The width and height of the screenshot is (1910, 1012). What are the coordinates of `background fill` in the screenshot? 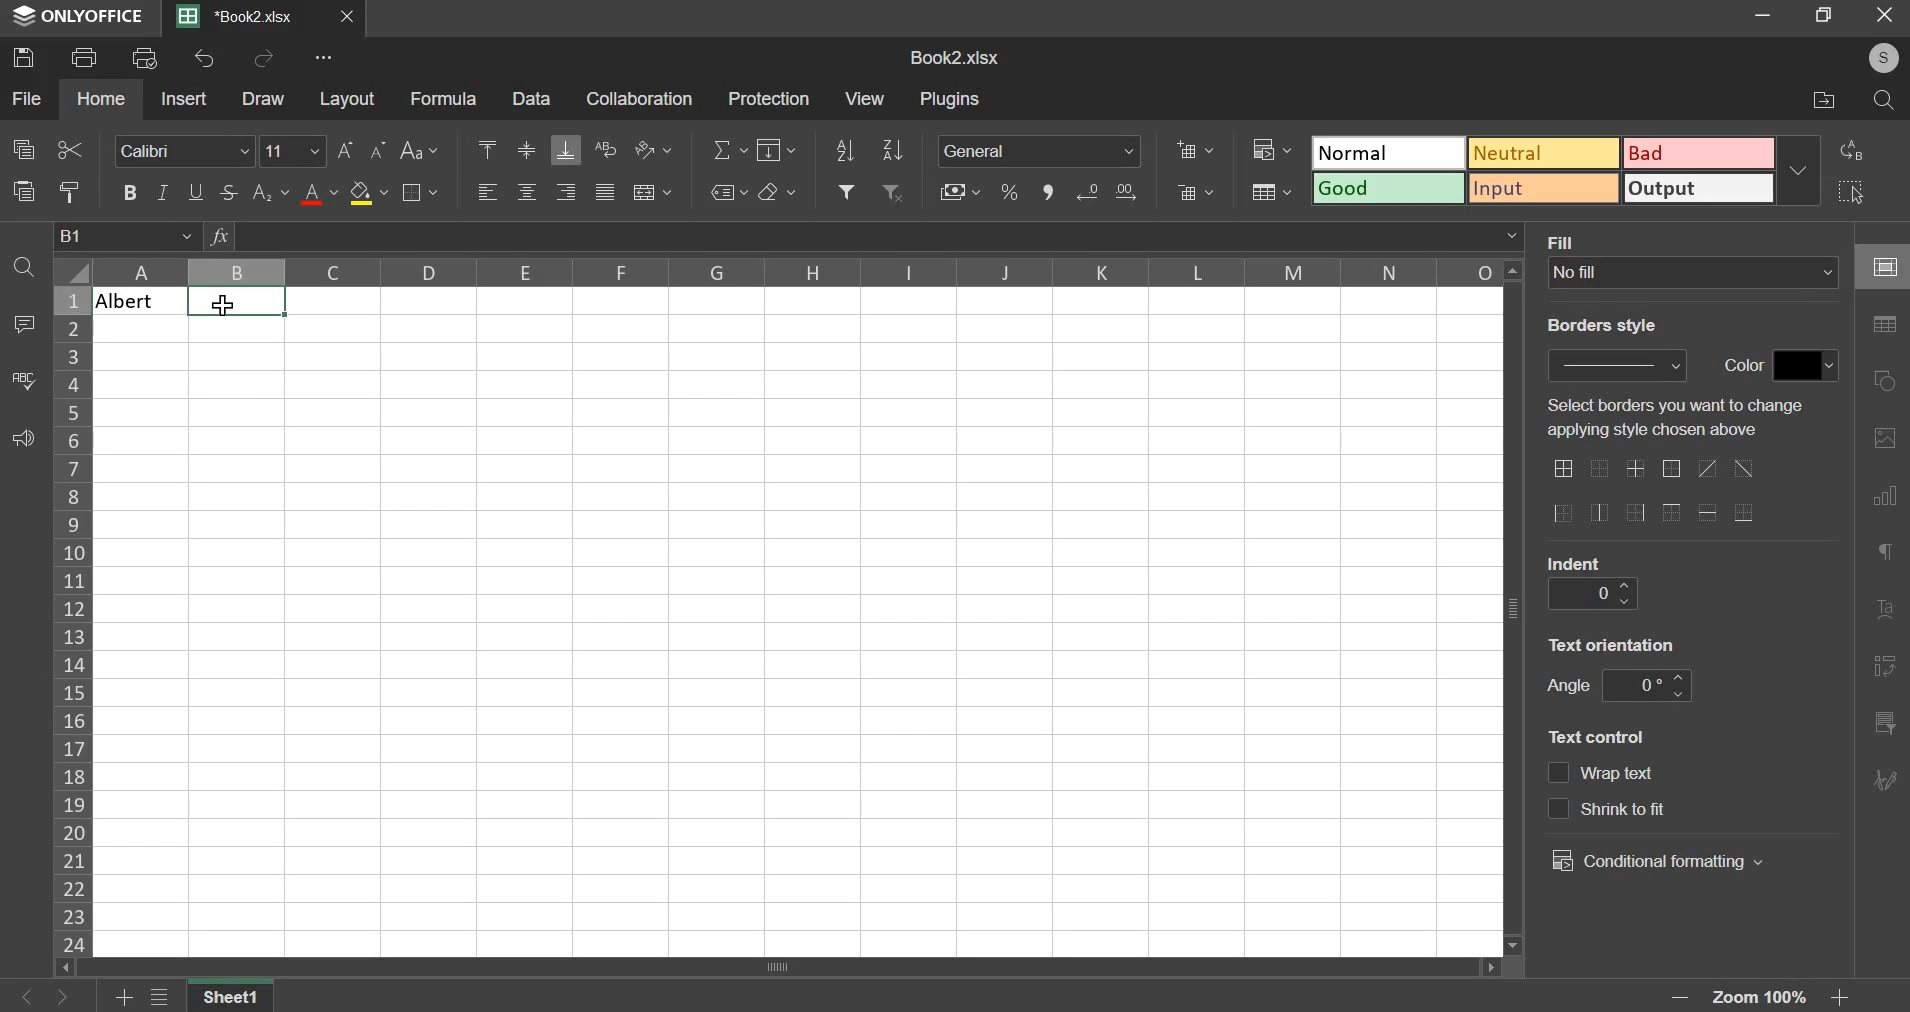 It's located at (1694, 272).